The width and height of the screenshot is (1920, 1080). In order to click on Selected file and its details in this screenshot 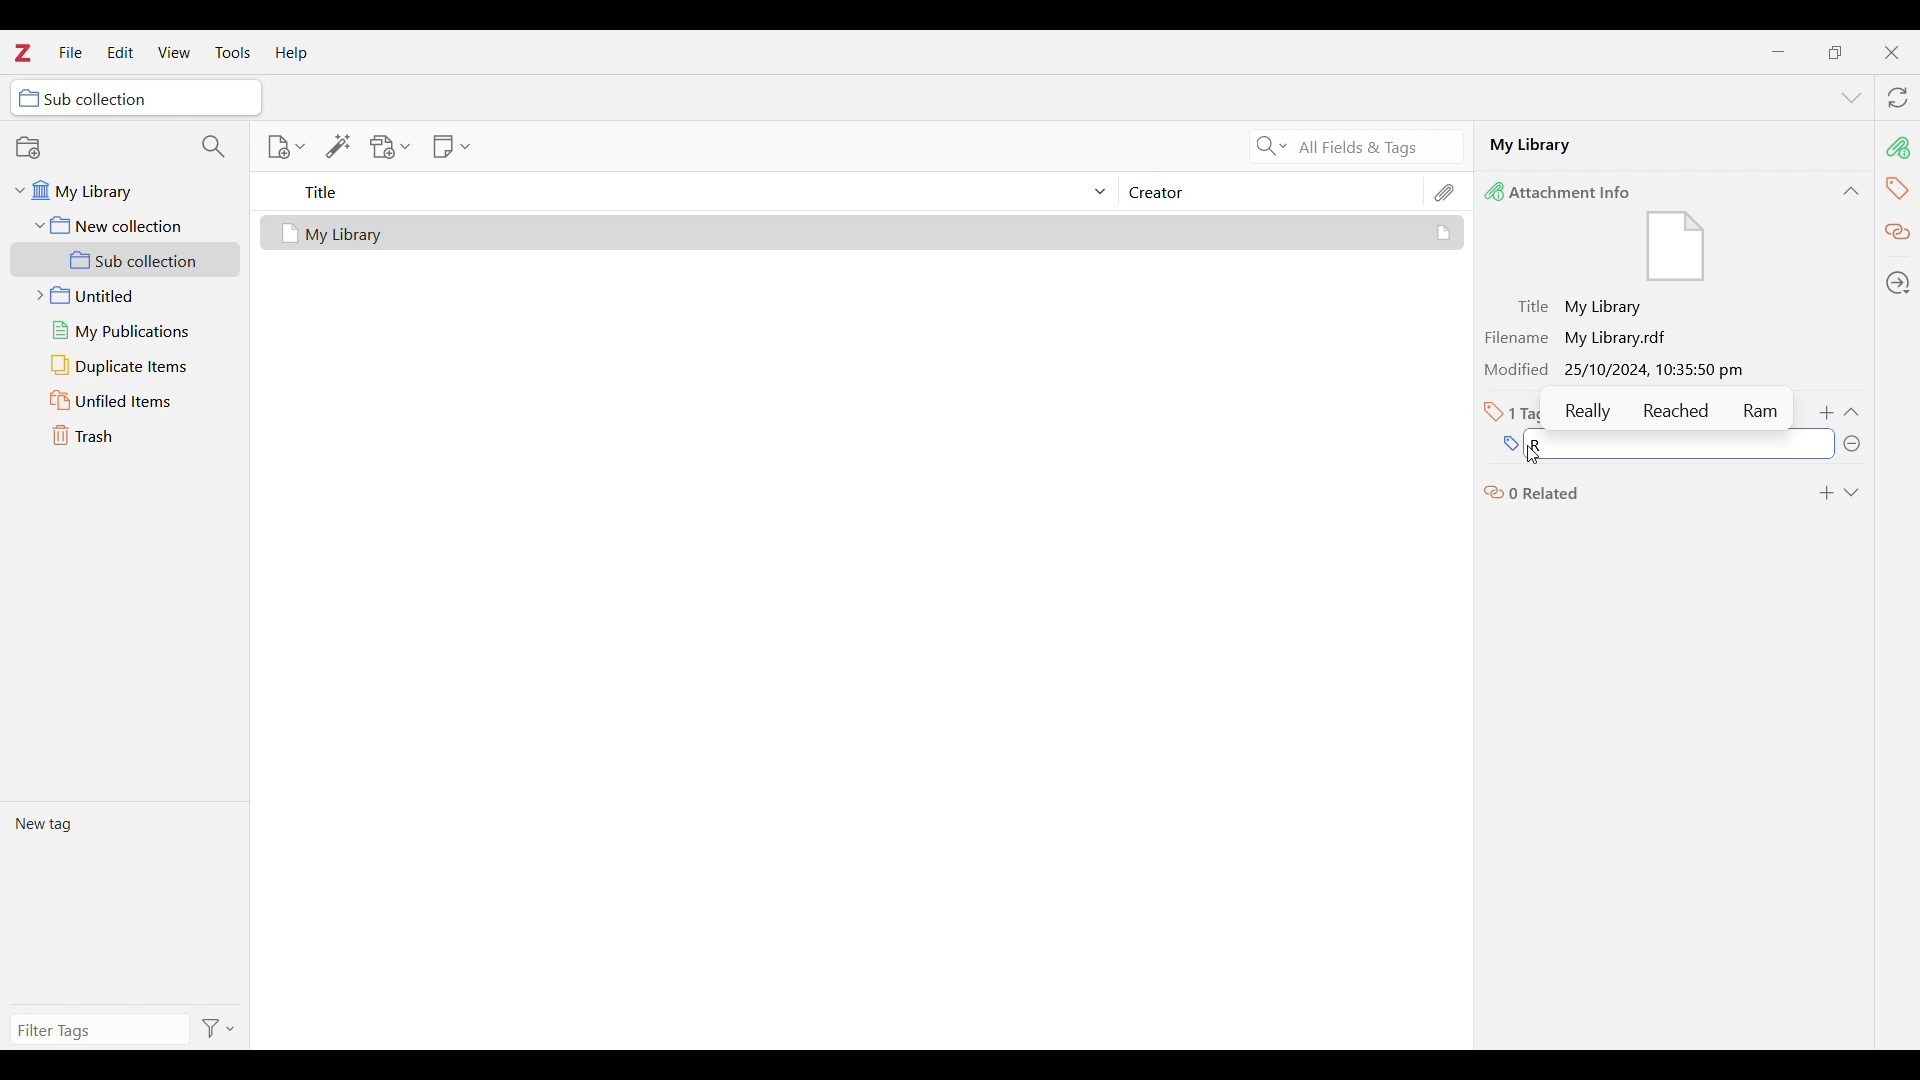, I will do `click(863, 233)`.